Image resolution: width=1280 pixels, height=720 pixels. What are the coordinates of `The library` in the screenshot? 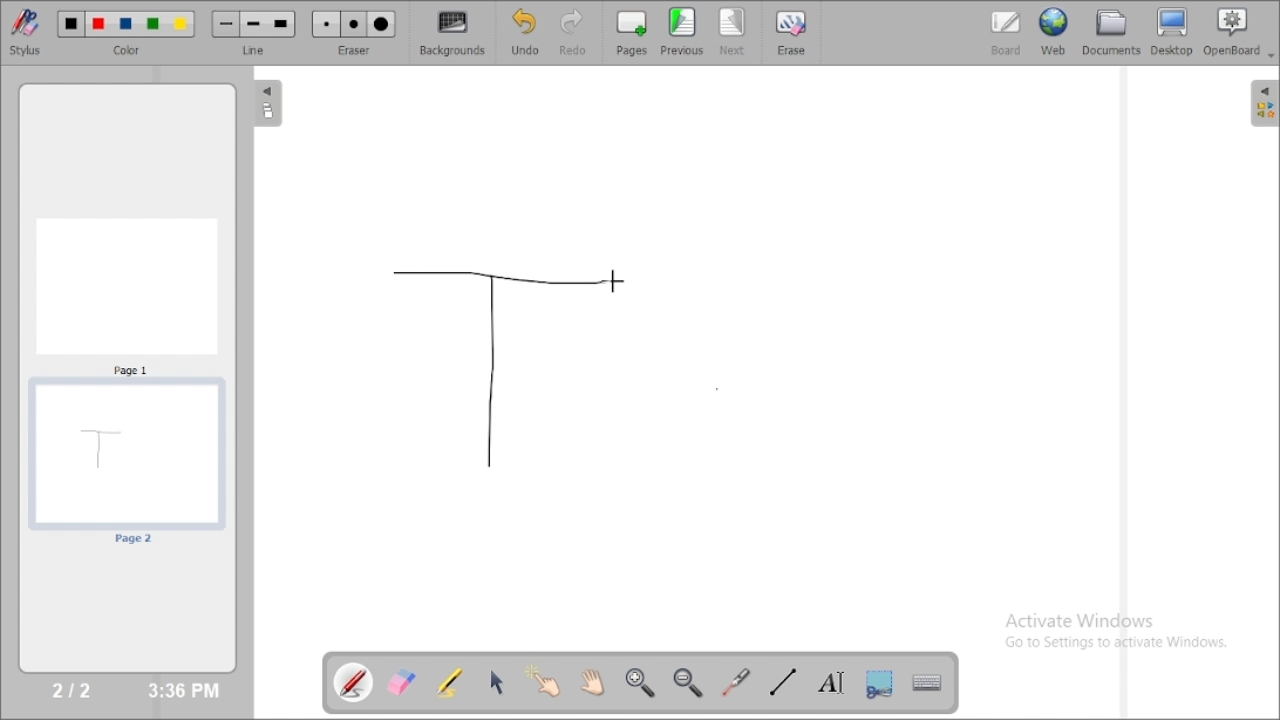 It's located at (1264, 102).